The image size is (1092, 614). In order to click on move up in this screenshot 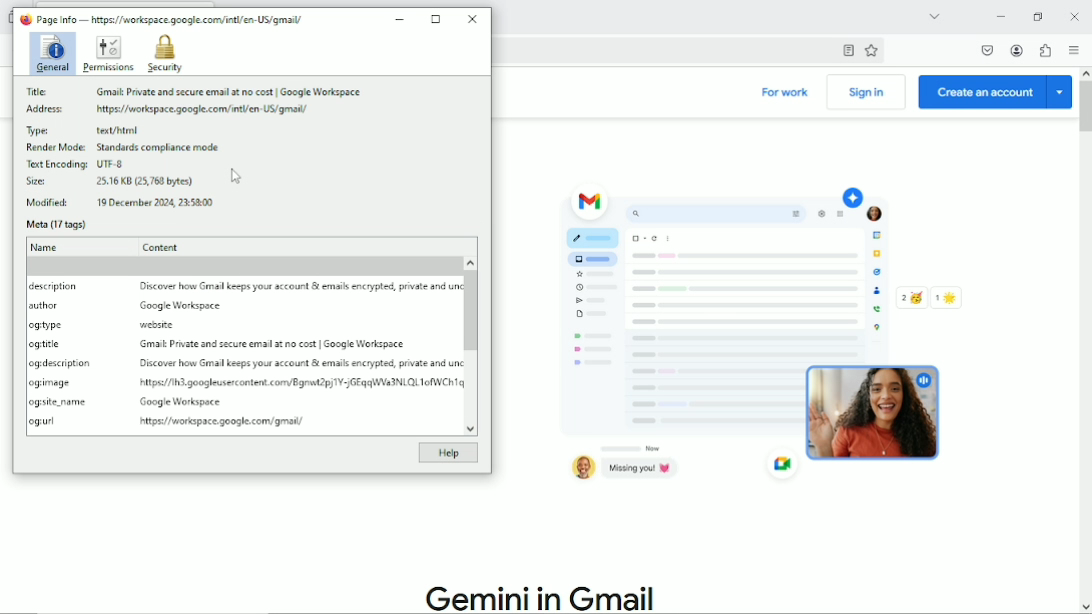, I will do `click(470, 261)`.